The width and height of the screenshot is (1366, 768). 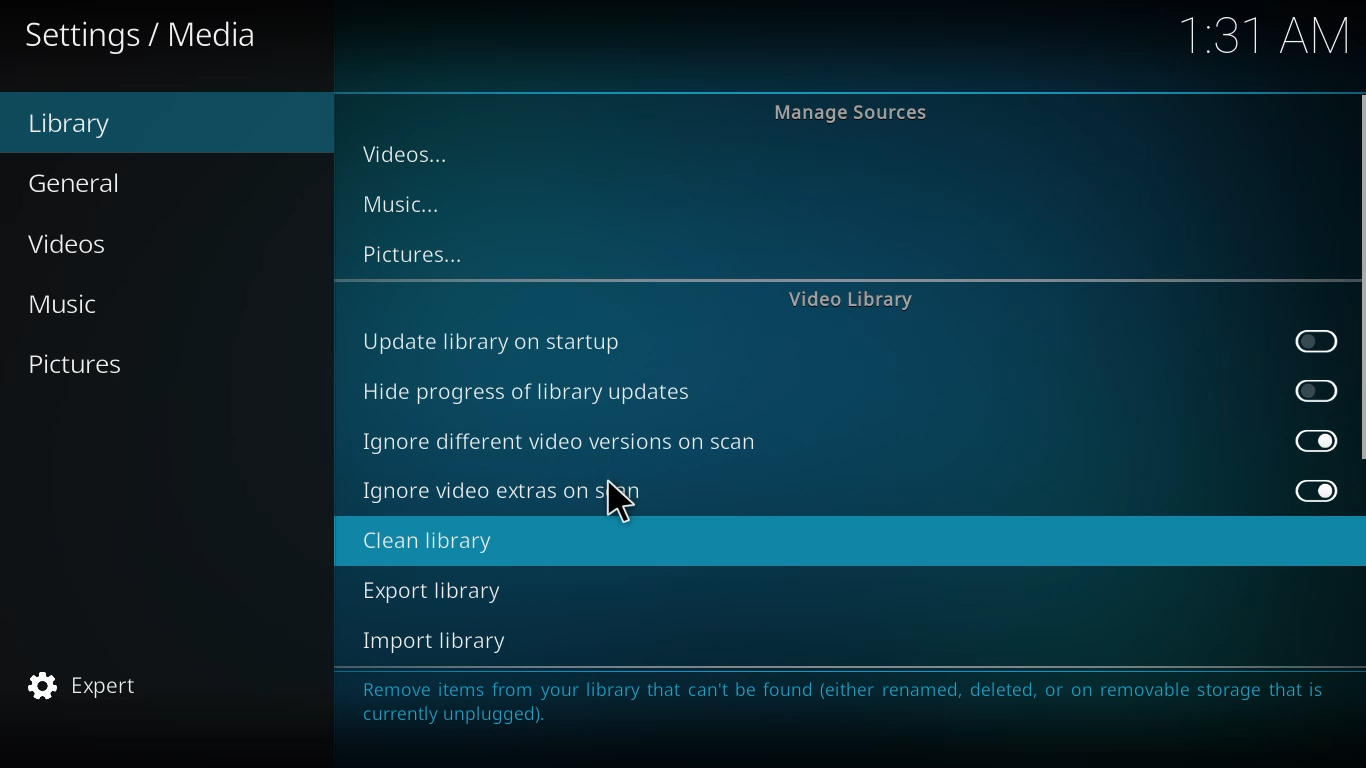 I want to click on export library, so click(x=430, y=591).